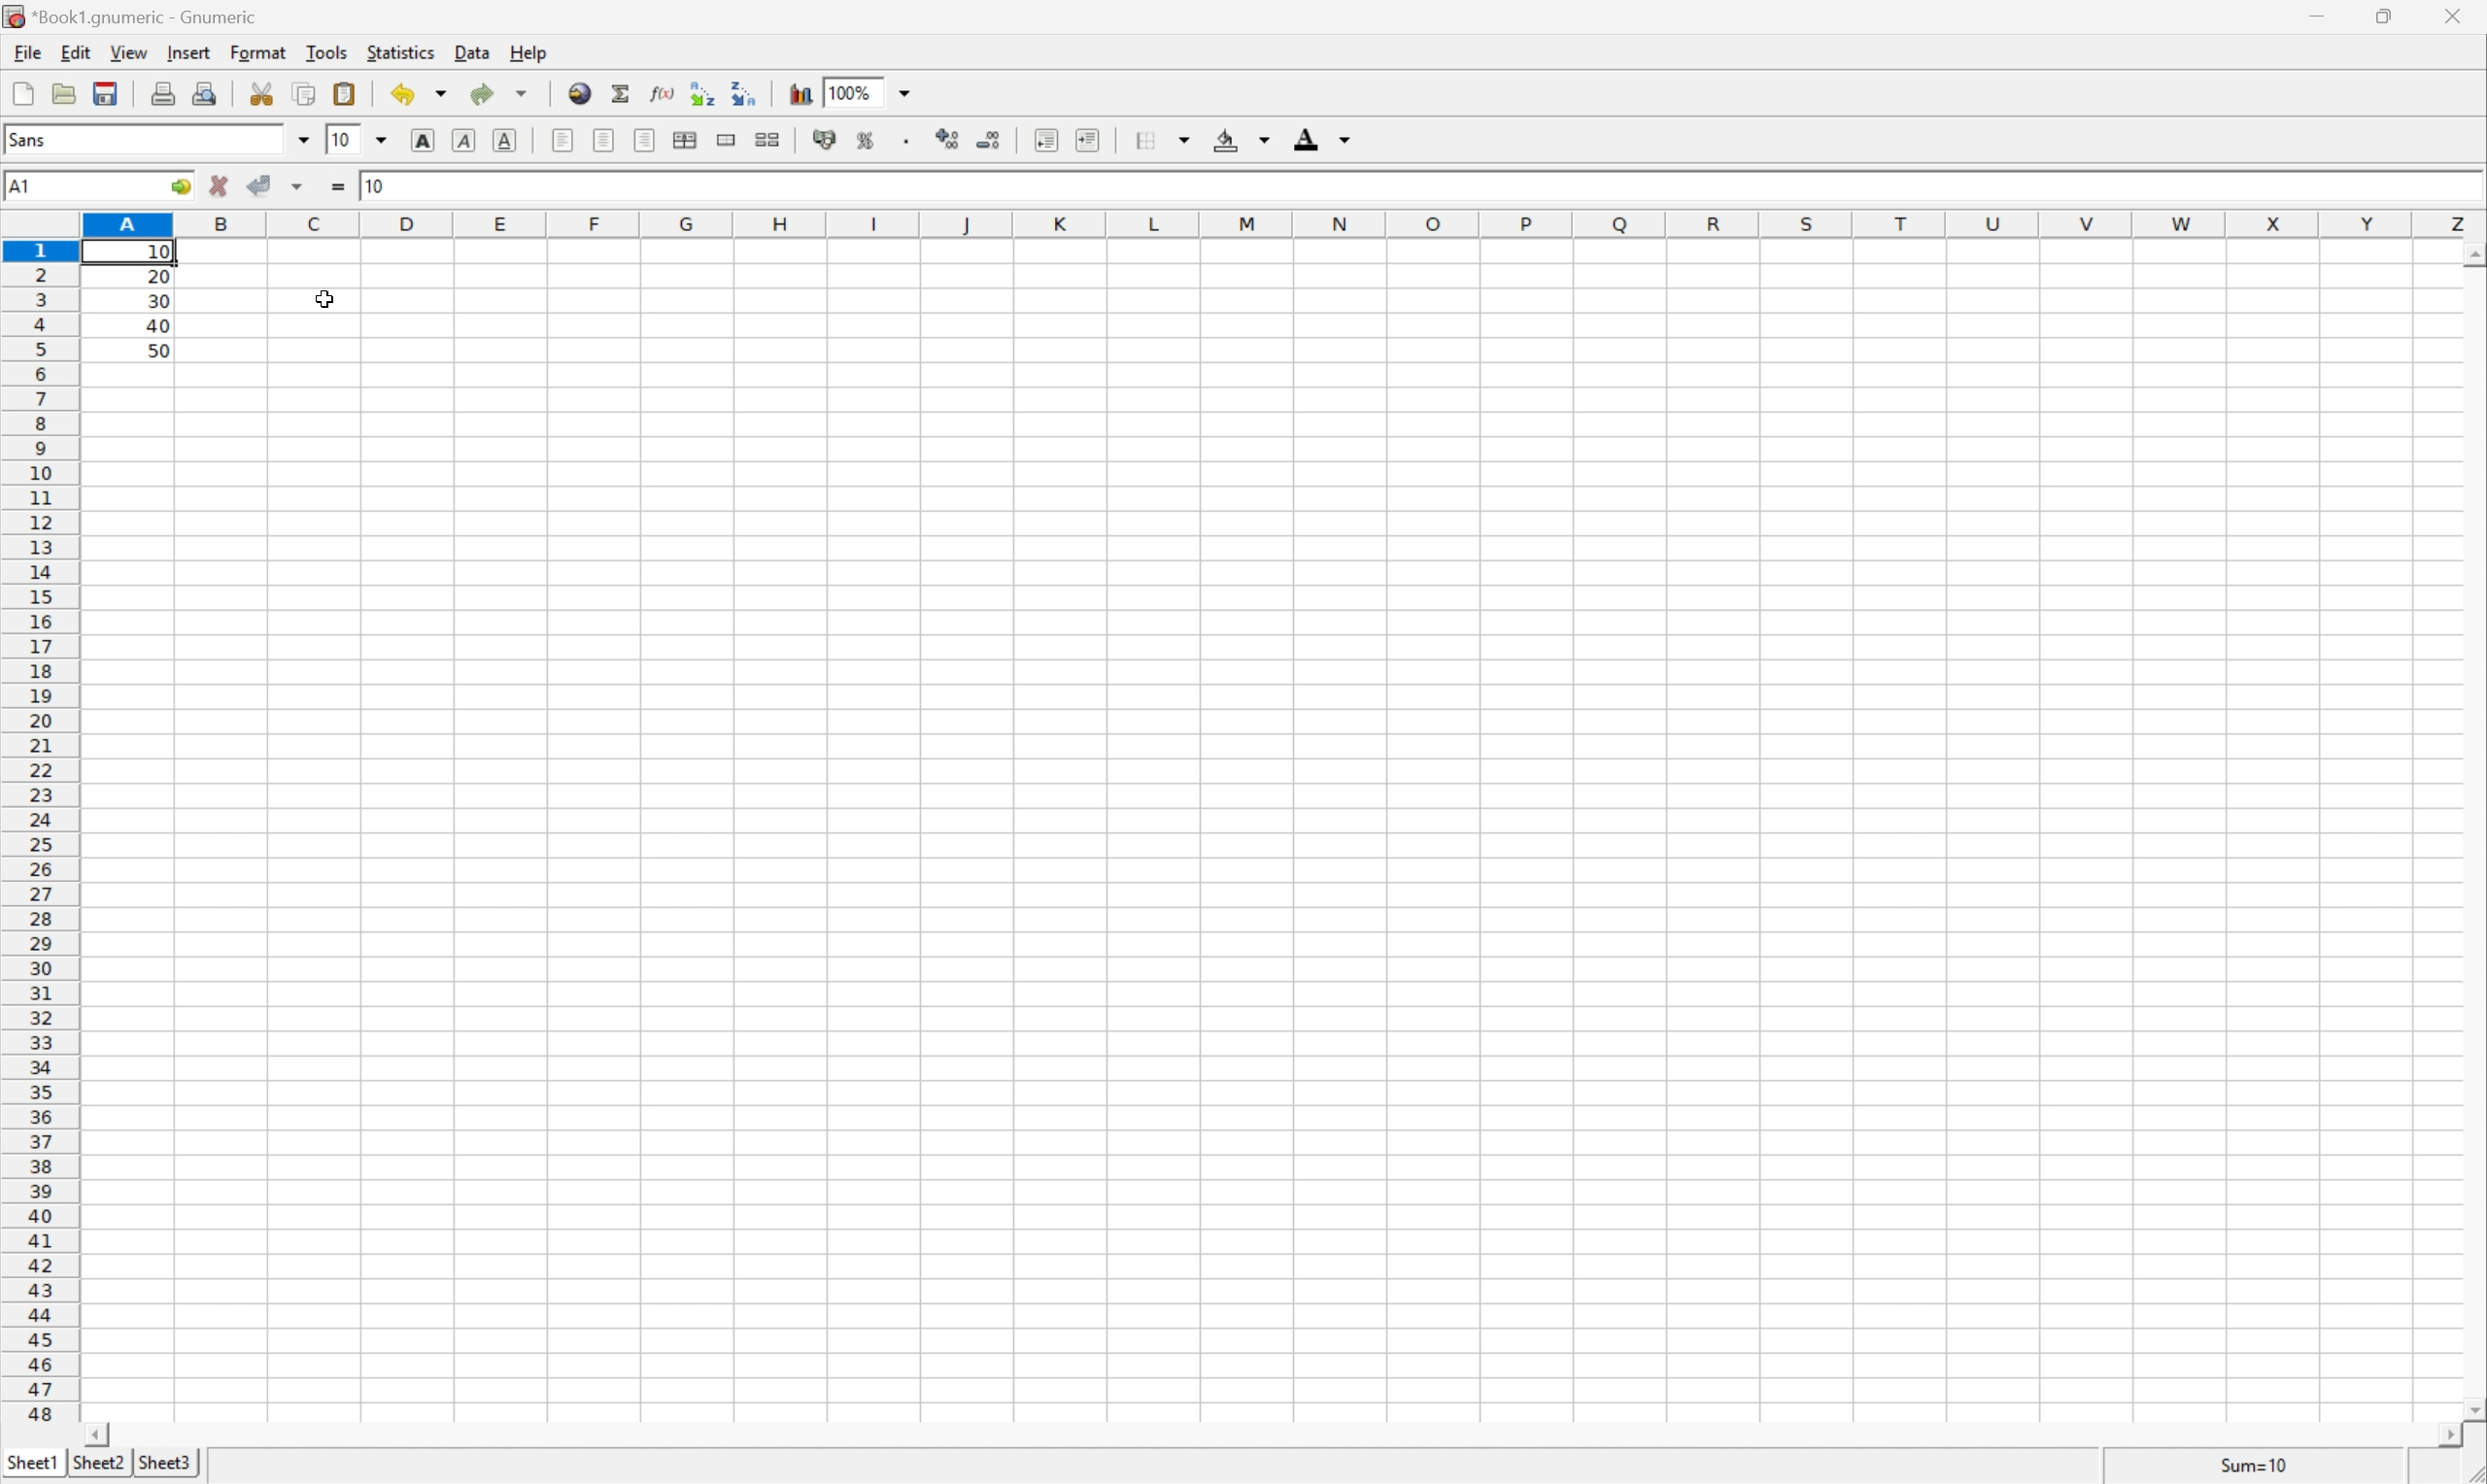  Describe the element at coordinates (400, 95) in the screenshot. I see `Undo` at that location.